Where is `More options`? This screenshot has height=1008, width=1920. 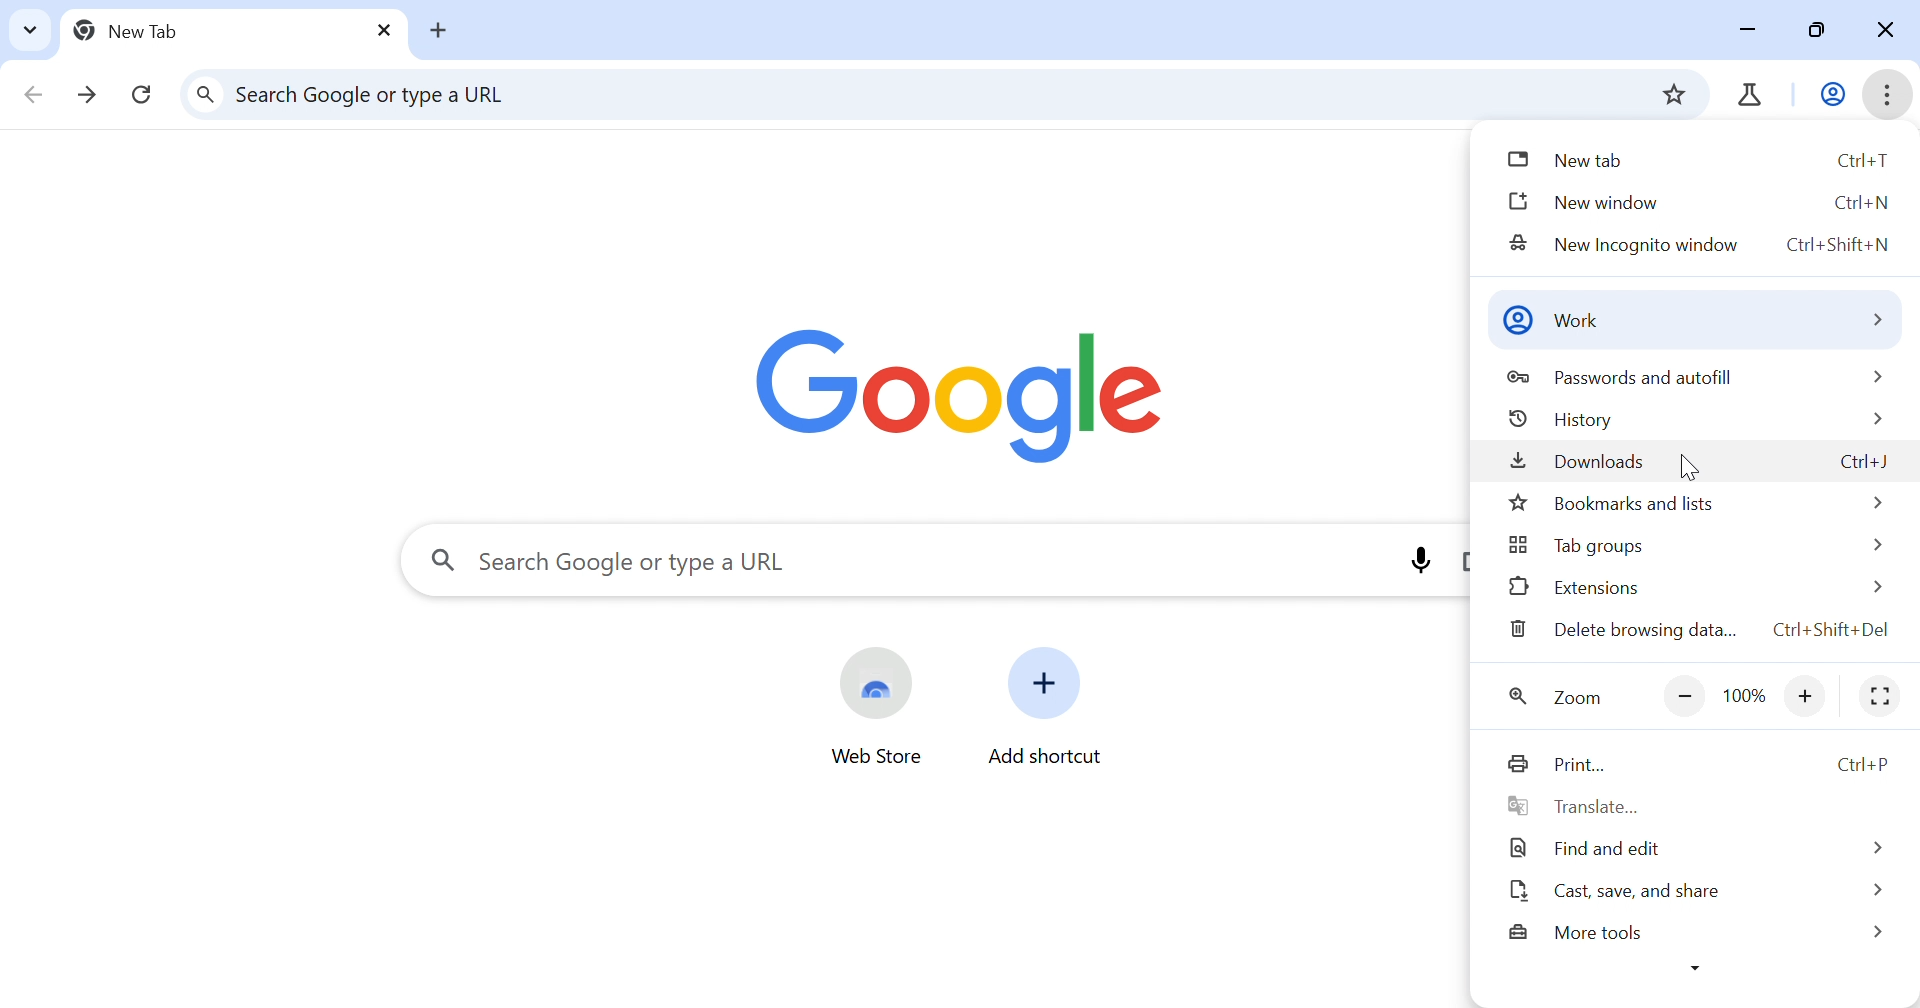
More options is located at coordinates (1888, 95).